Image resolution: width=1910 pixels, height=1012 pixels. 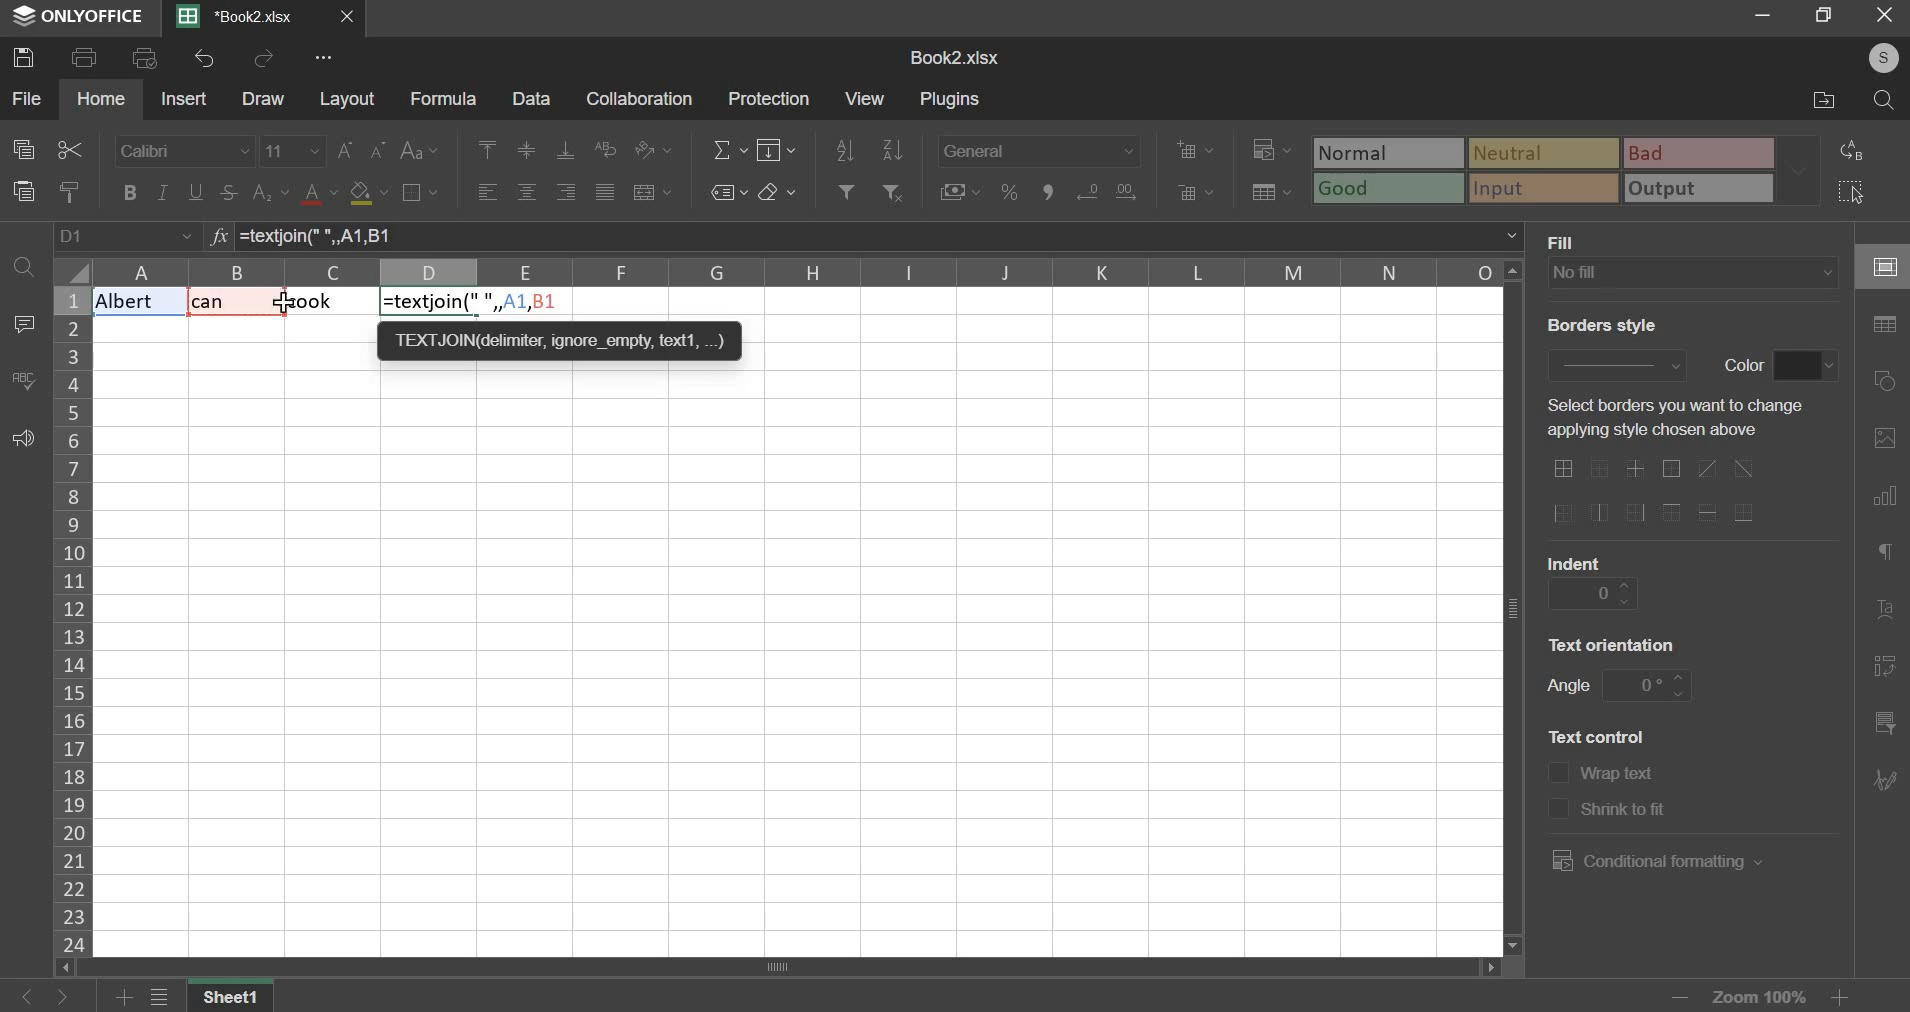 I want to click on search, so click(x=1887, y=100).